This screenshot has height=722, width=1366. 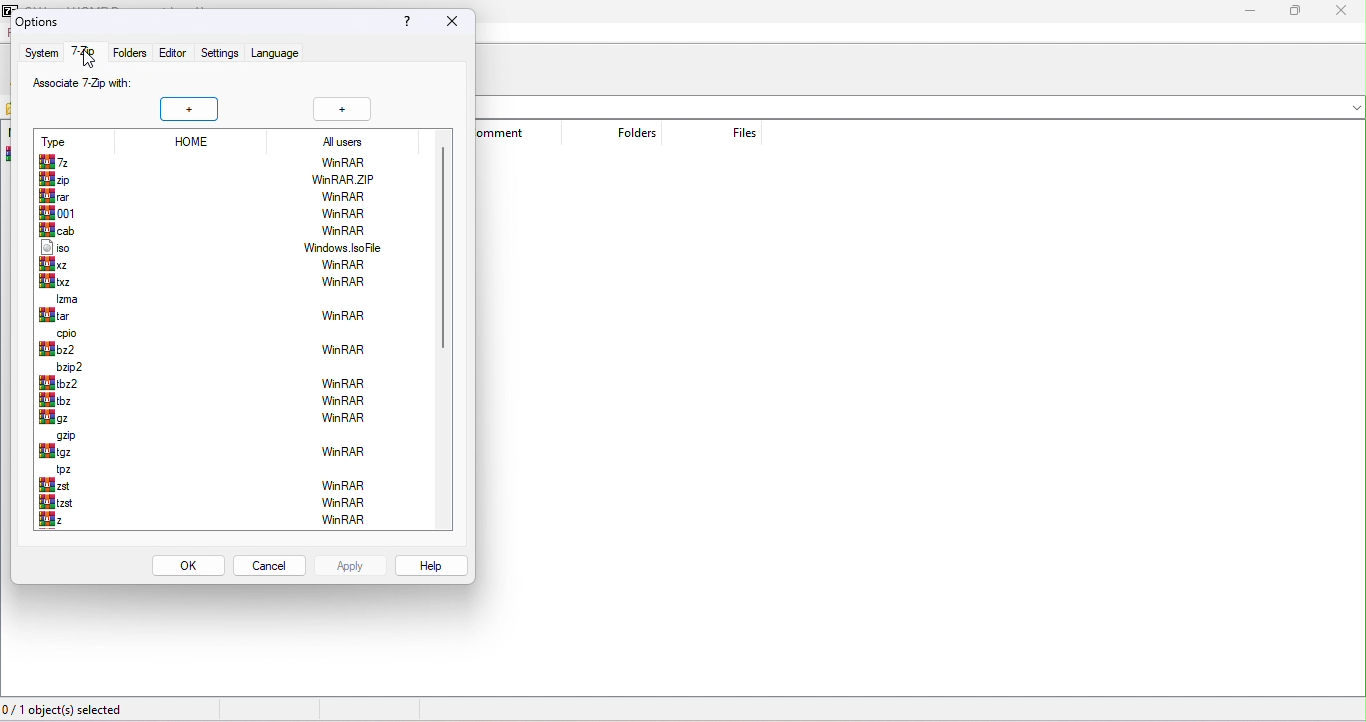 What do you see at coordinates (624, 133) in the screenshot?
I see `folders` at bounding box center [624, 133].